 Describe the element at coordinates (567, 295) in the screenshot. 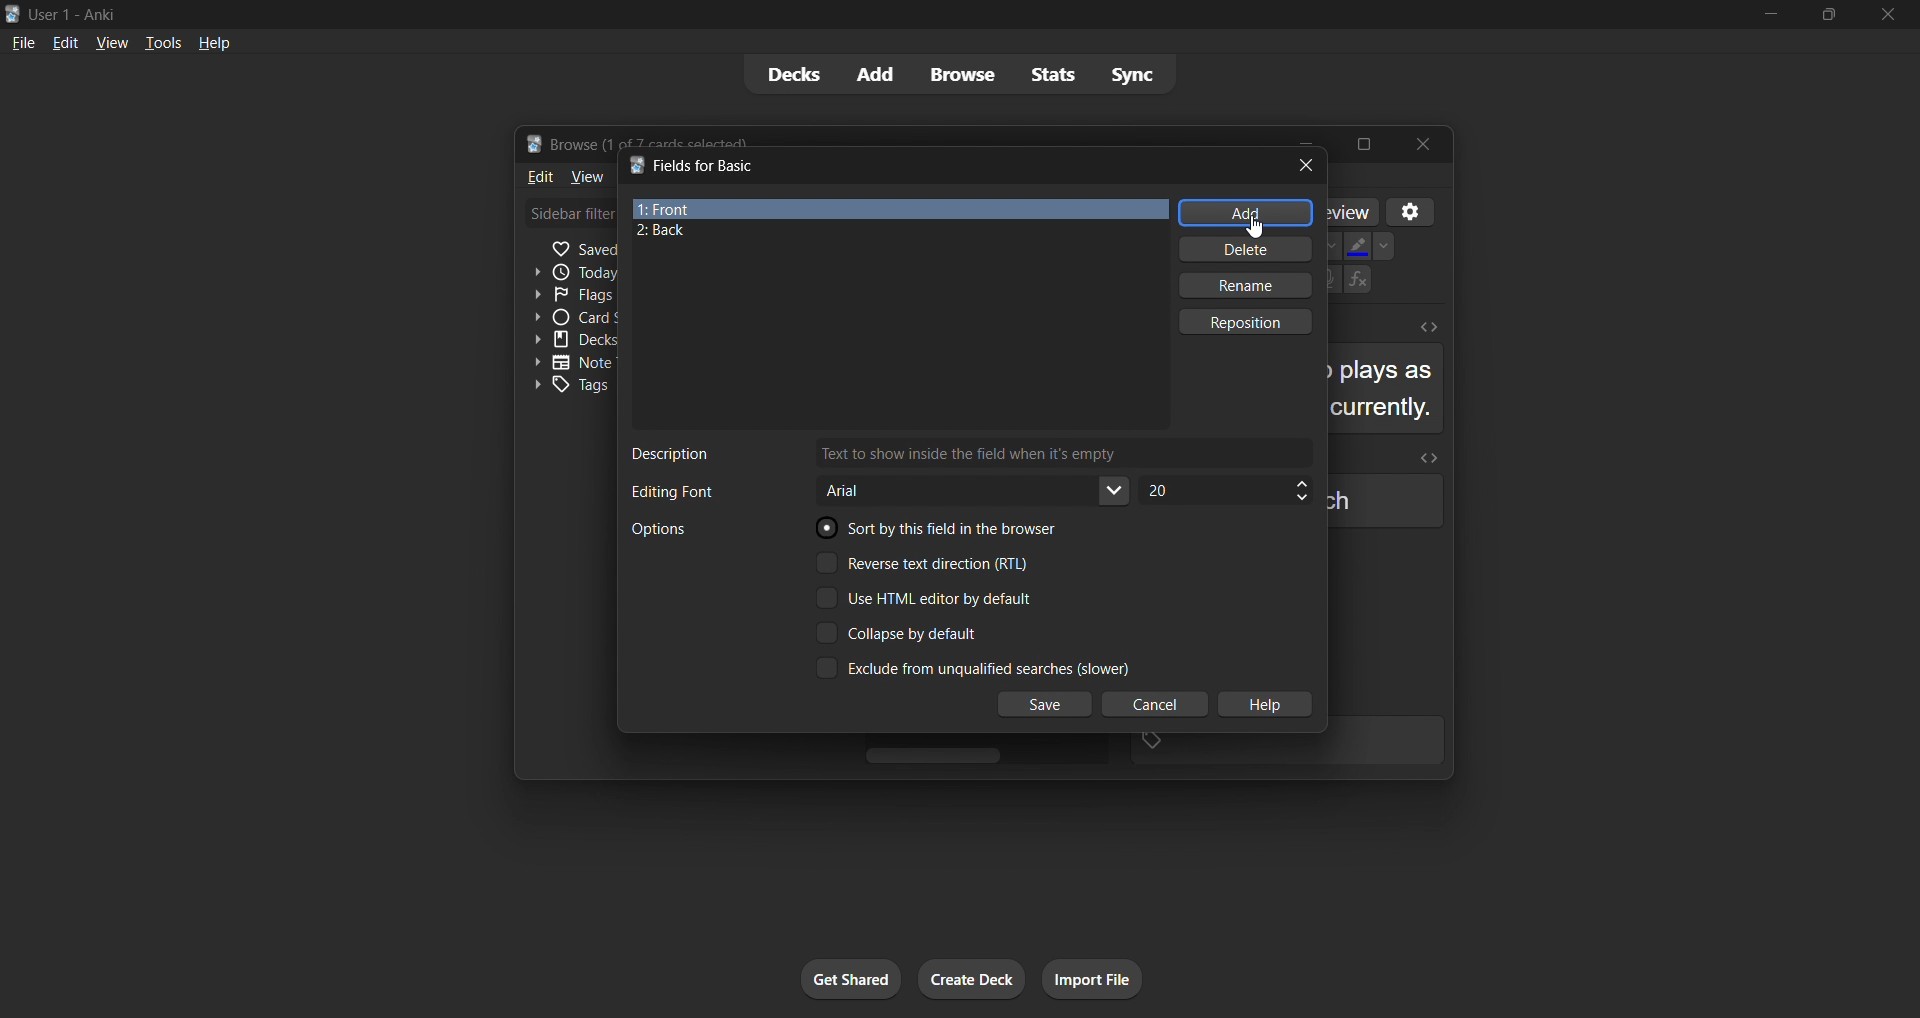

I see `Flags` at that location.